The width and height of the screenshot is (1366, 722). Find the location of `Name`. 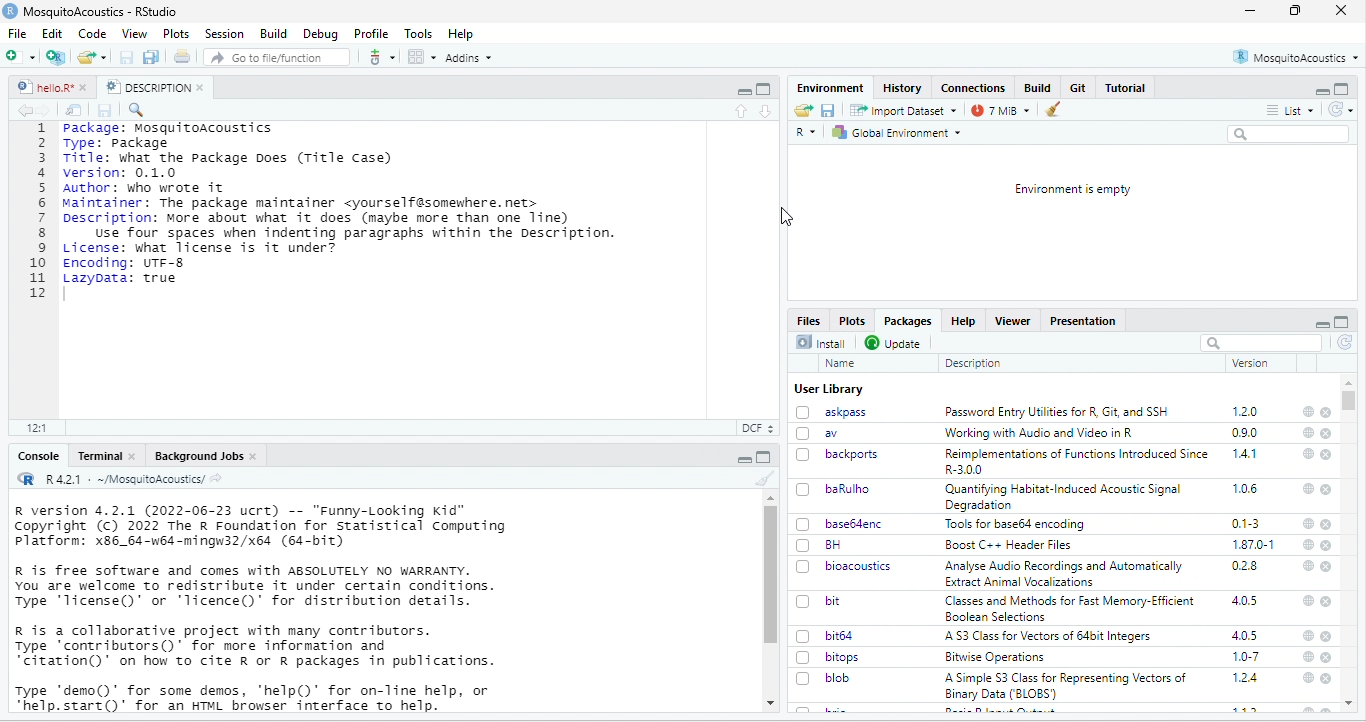

Name is located at coordinates (840, 363).